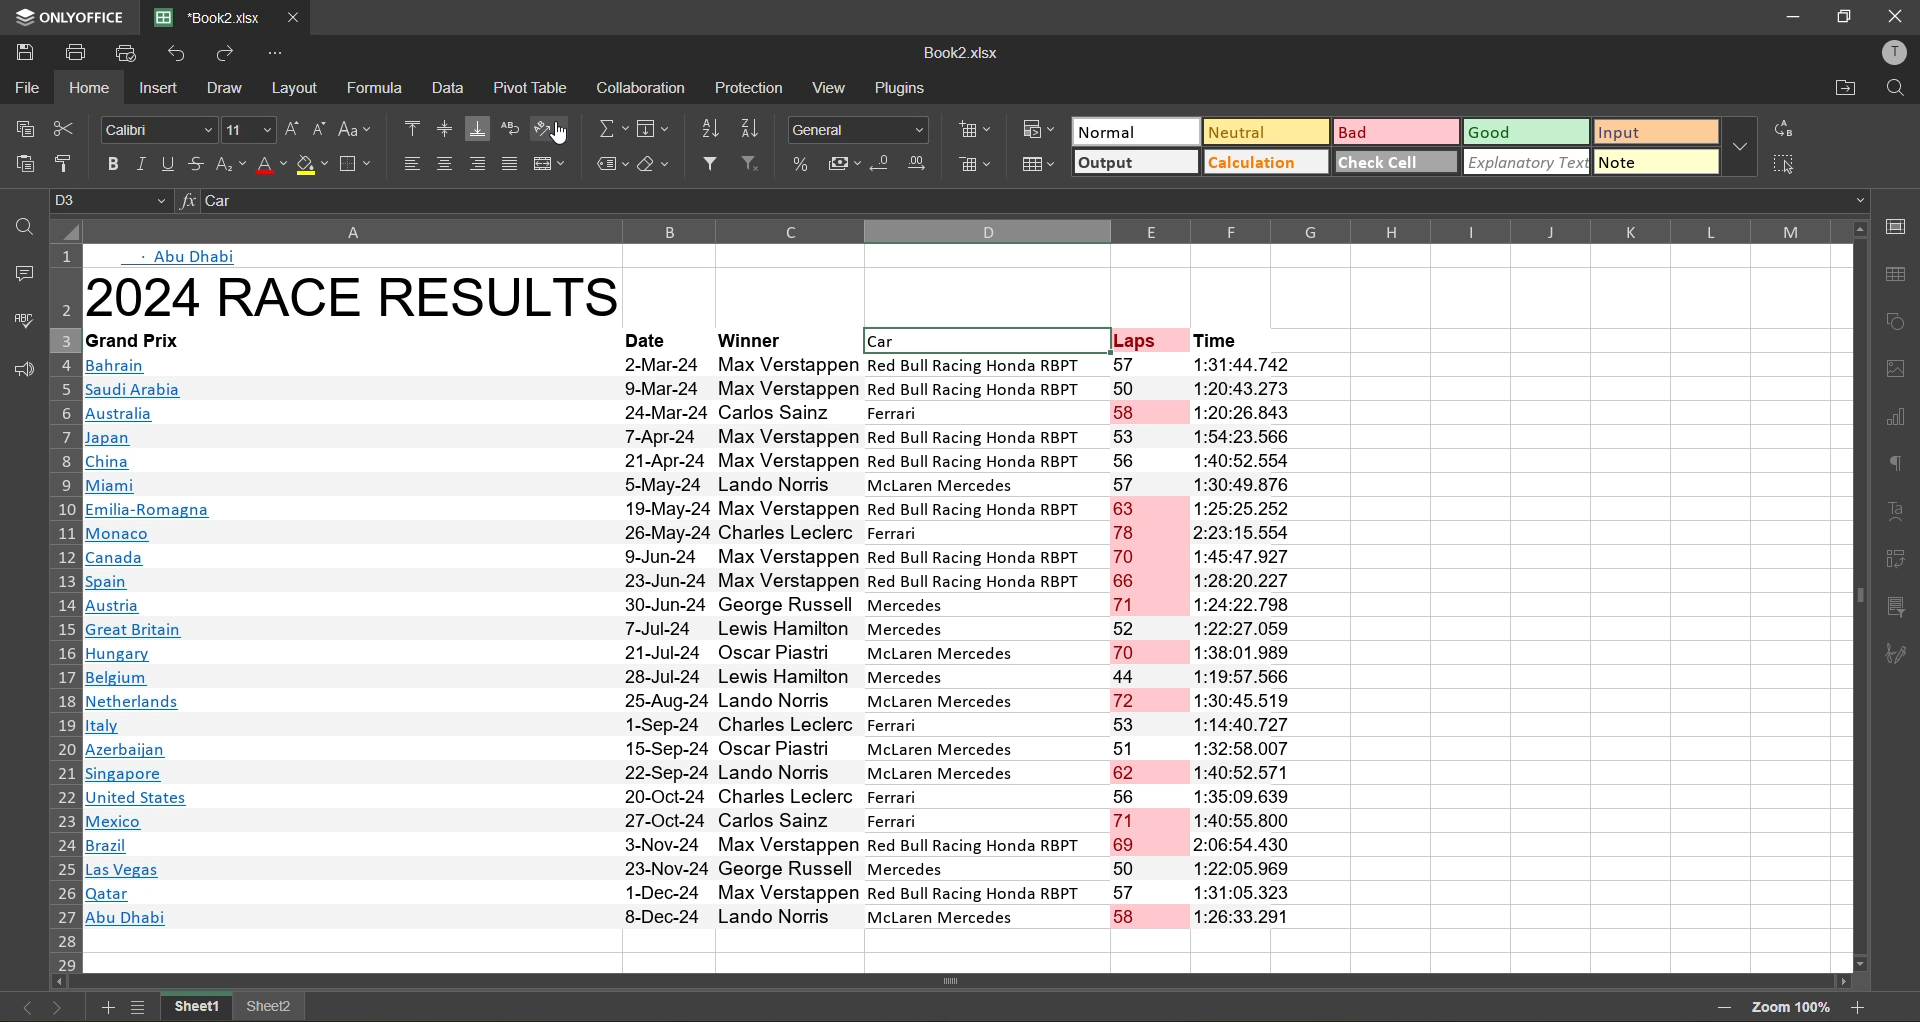 The height and width of the screenshot is (1022, 1920). What do you see at coordinates (550, 164) in the screenshot?
I see `merge and center` at bounding box center [550, 164].